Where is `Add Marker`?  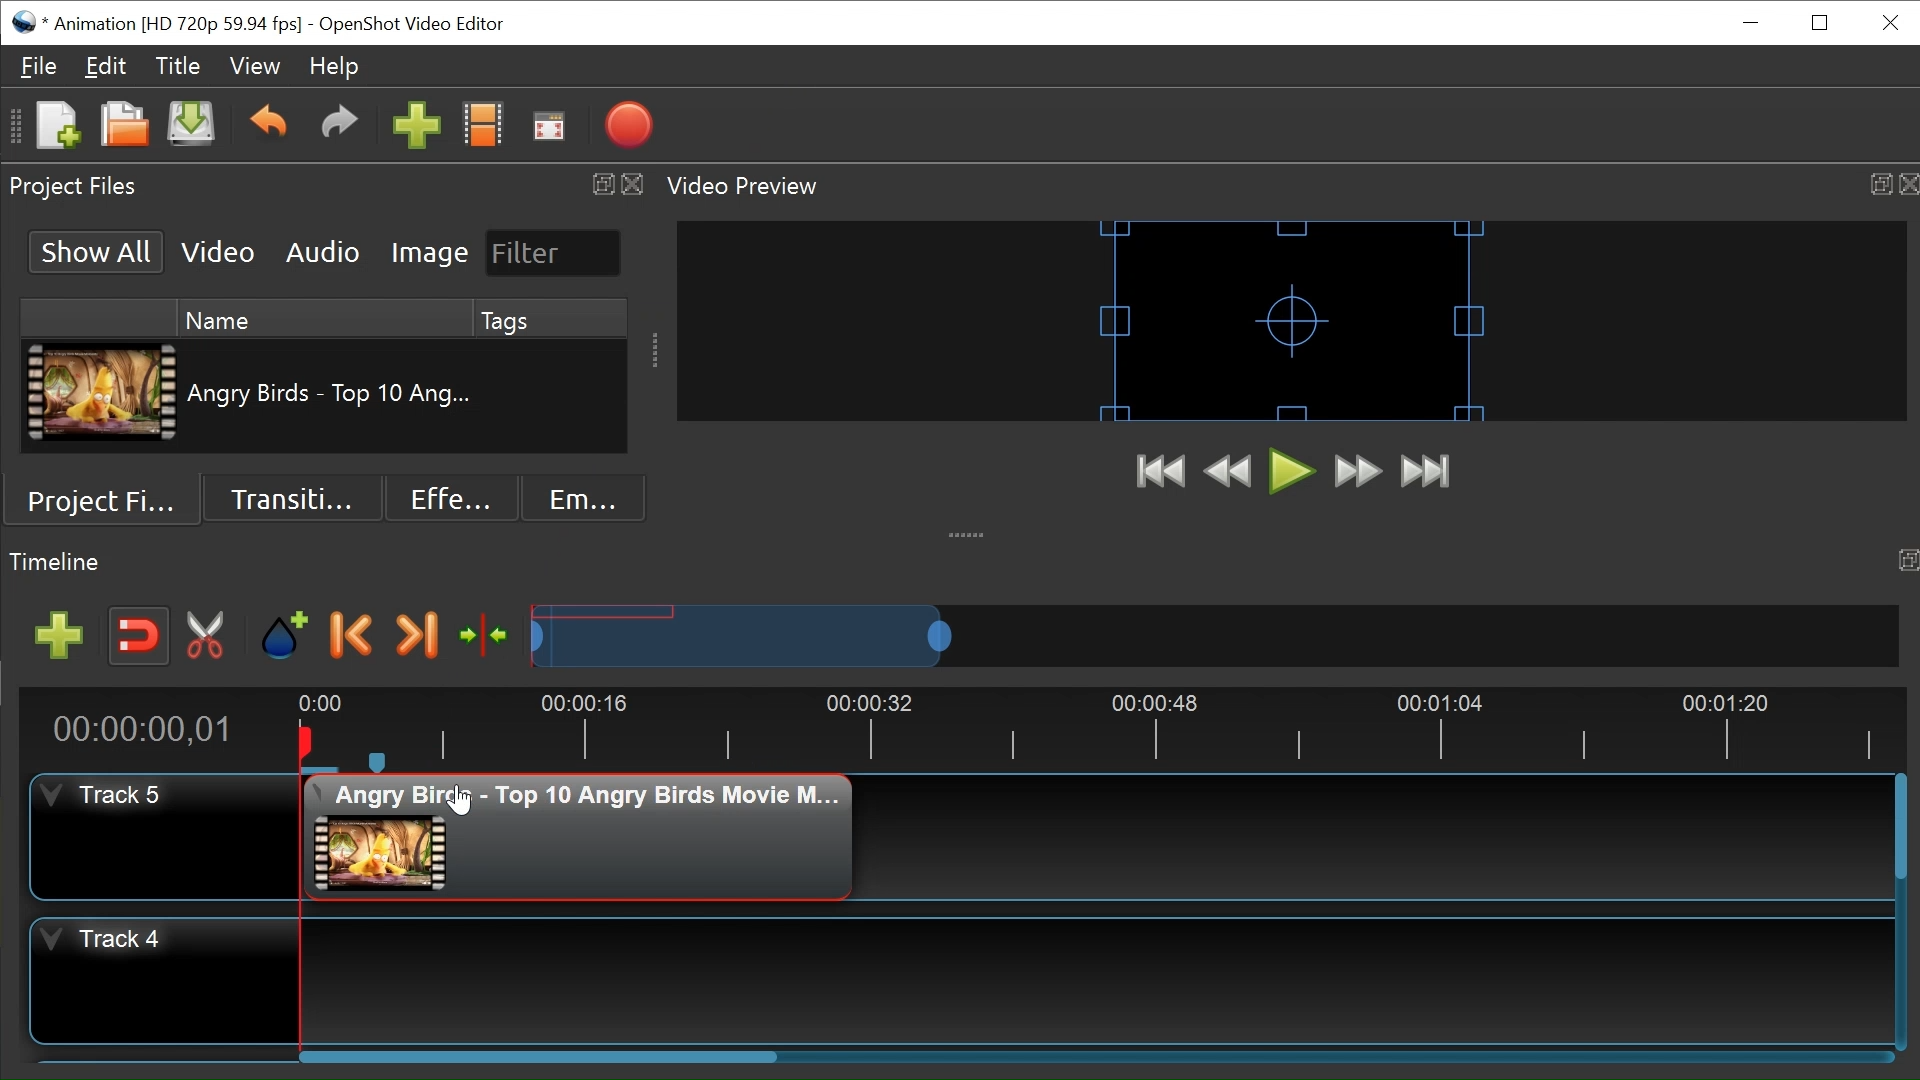
Add Marker is located at coordinates (283, 636).